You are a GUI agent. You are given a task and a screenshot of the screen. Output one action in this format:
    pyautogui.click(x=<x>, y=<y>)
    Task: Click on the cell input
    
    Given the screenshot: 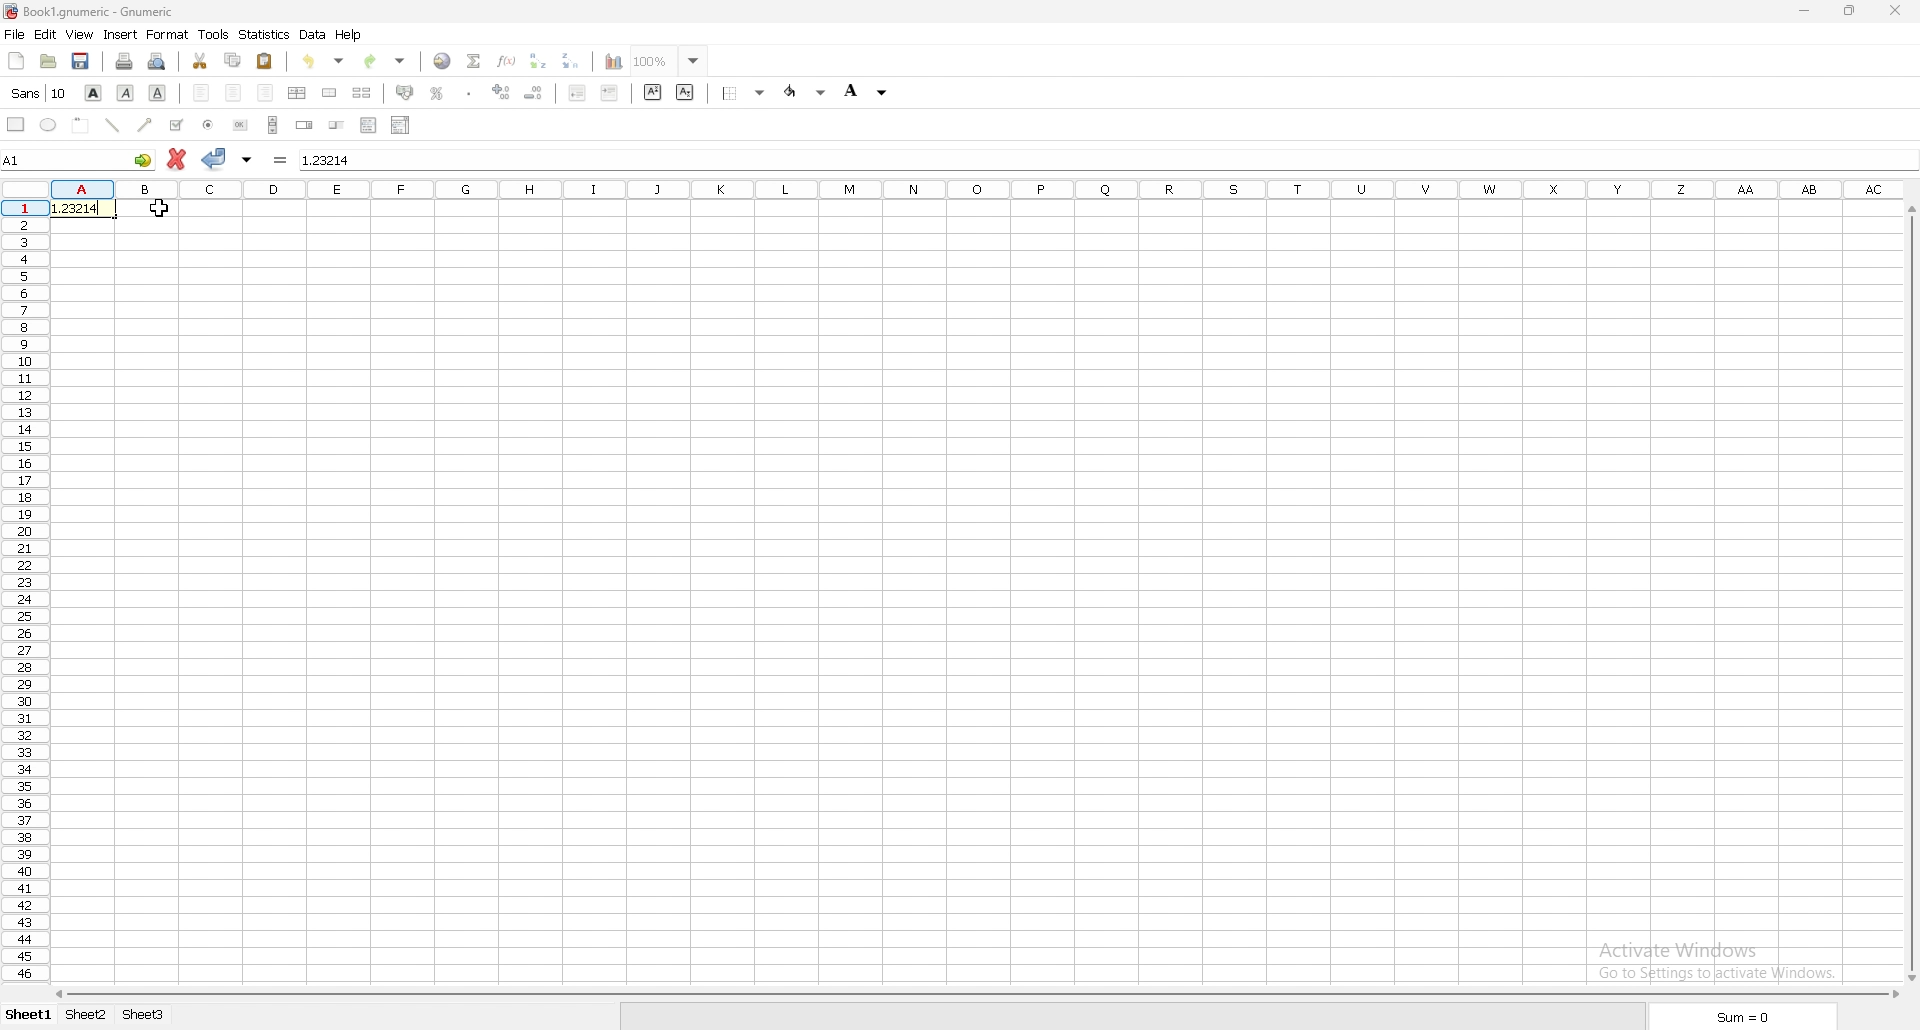 What is the action you would take?
    pyautogui.click(x=1106, y=158)
    